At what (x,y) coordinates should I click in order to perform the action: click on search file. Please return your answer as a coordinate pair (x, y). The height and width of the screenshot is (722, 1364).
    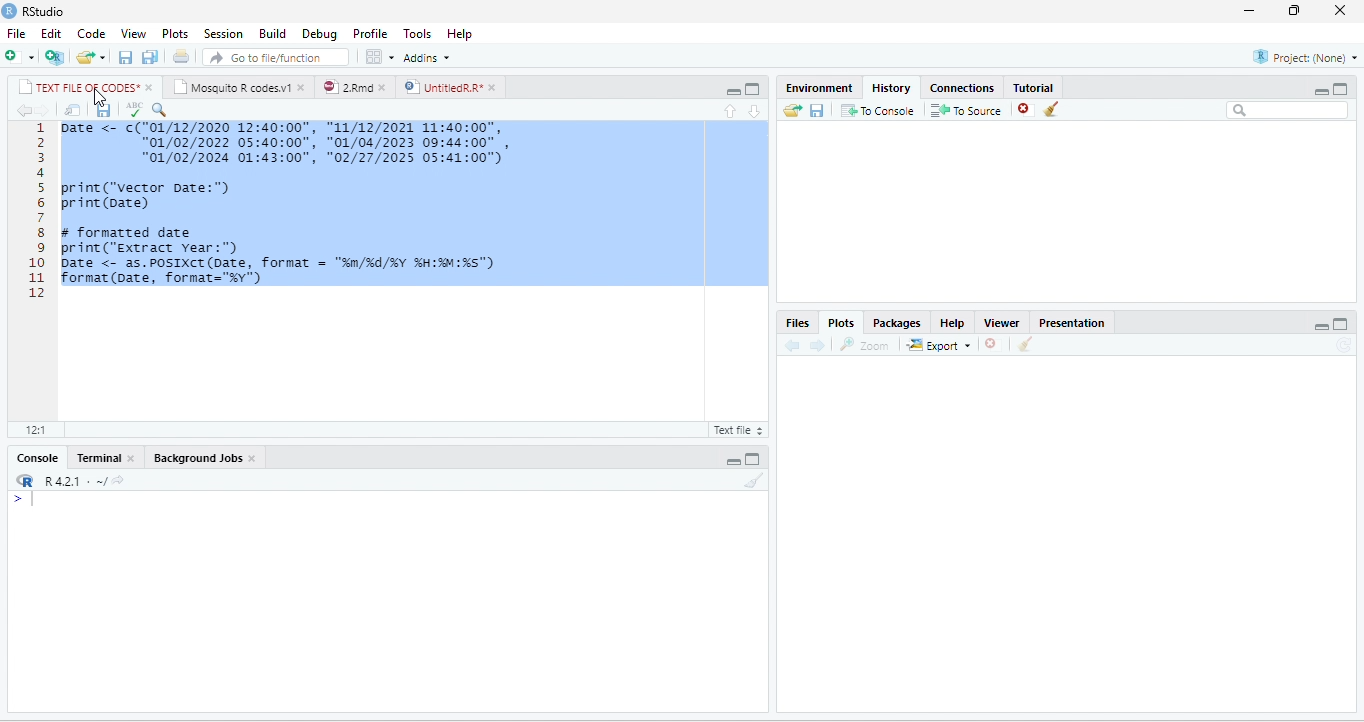
    Looking at the image, I should click on (276, 57).